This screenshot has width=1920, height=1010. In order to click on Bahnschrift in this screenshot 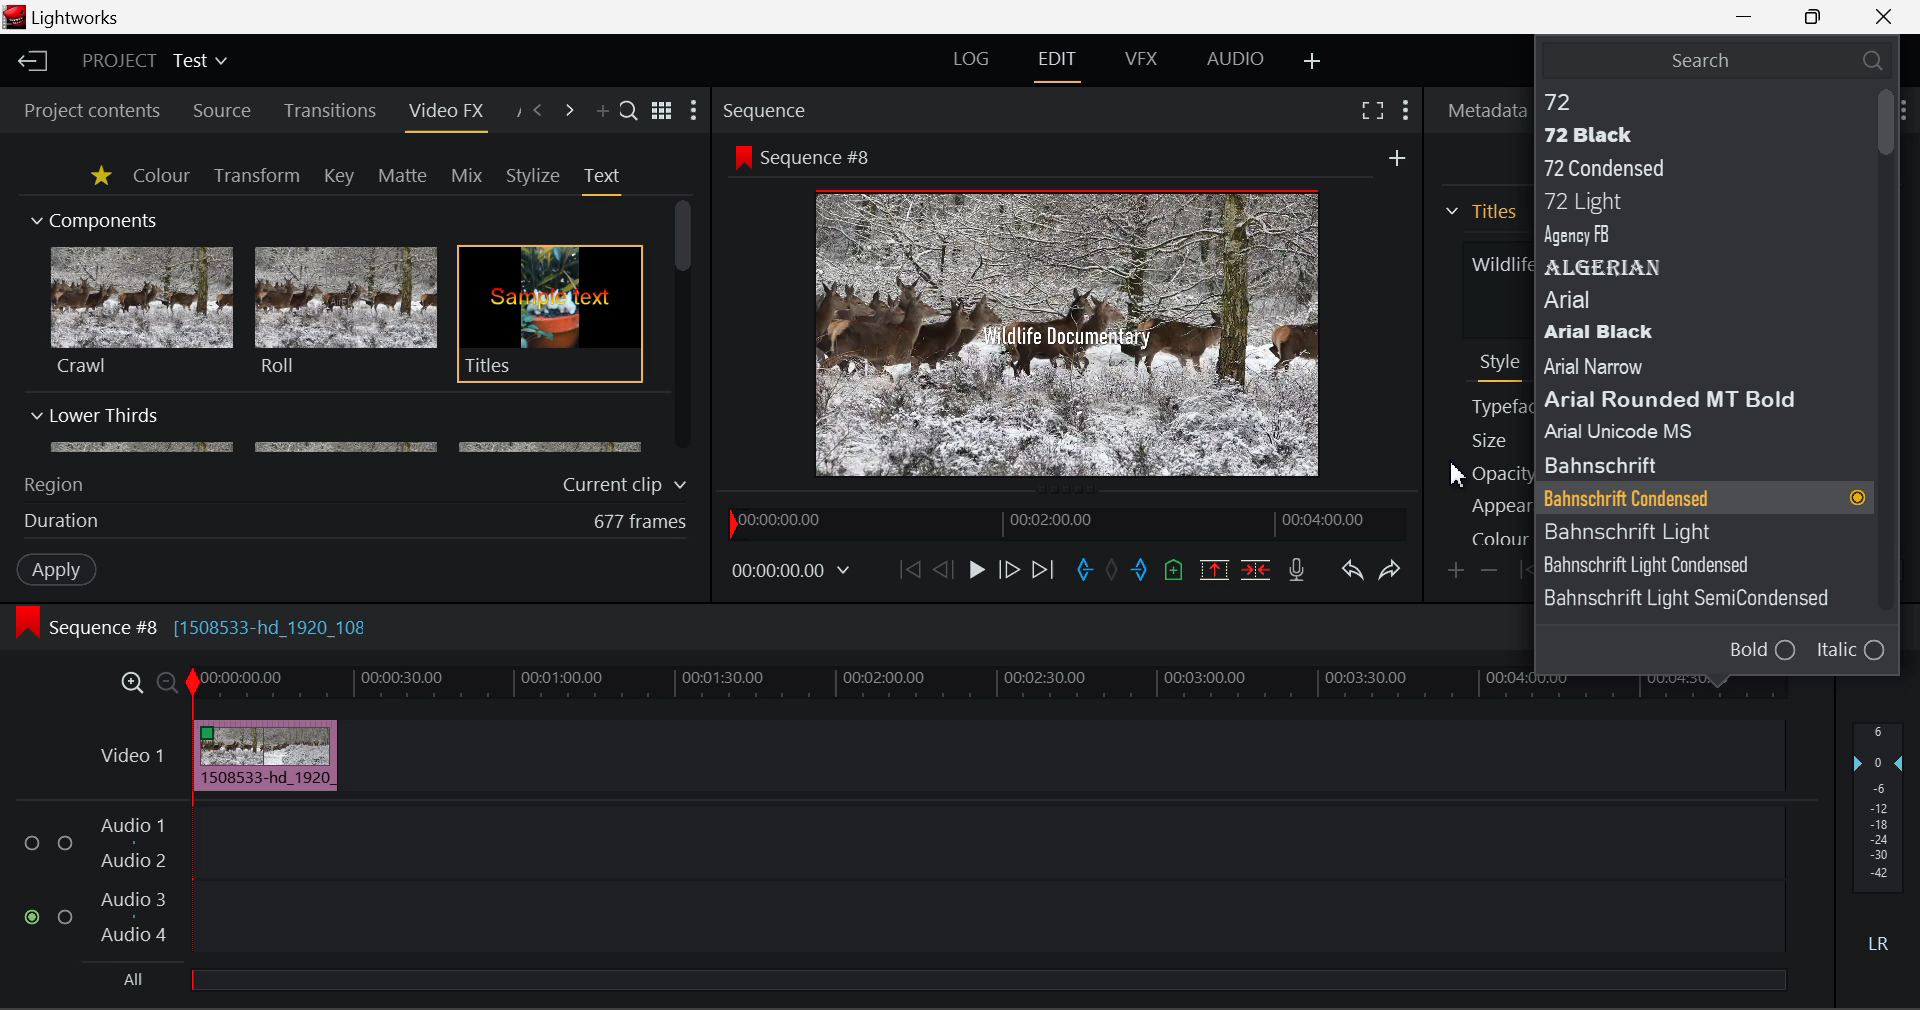, I will do `click(1678, 565)`.